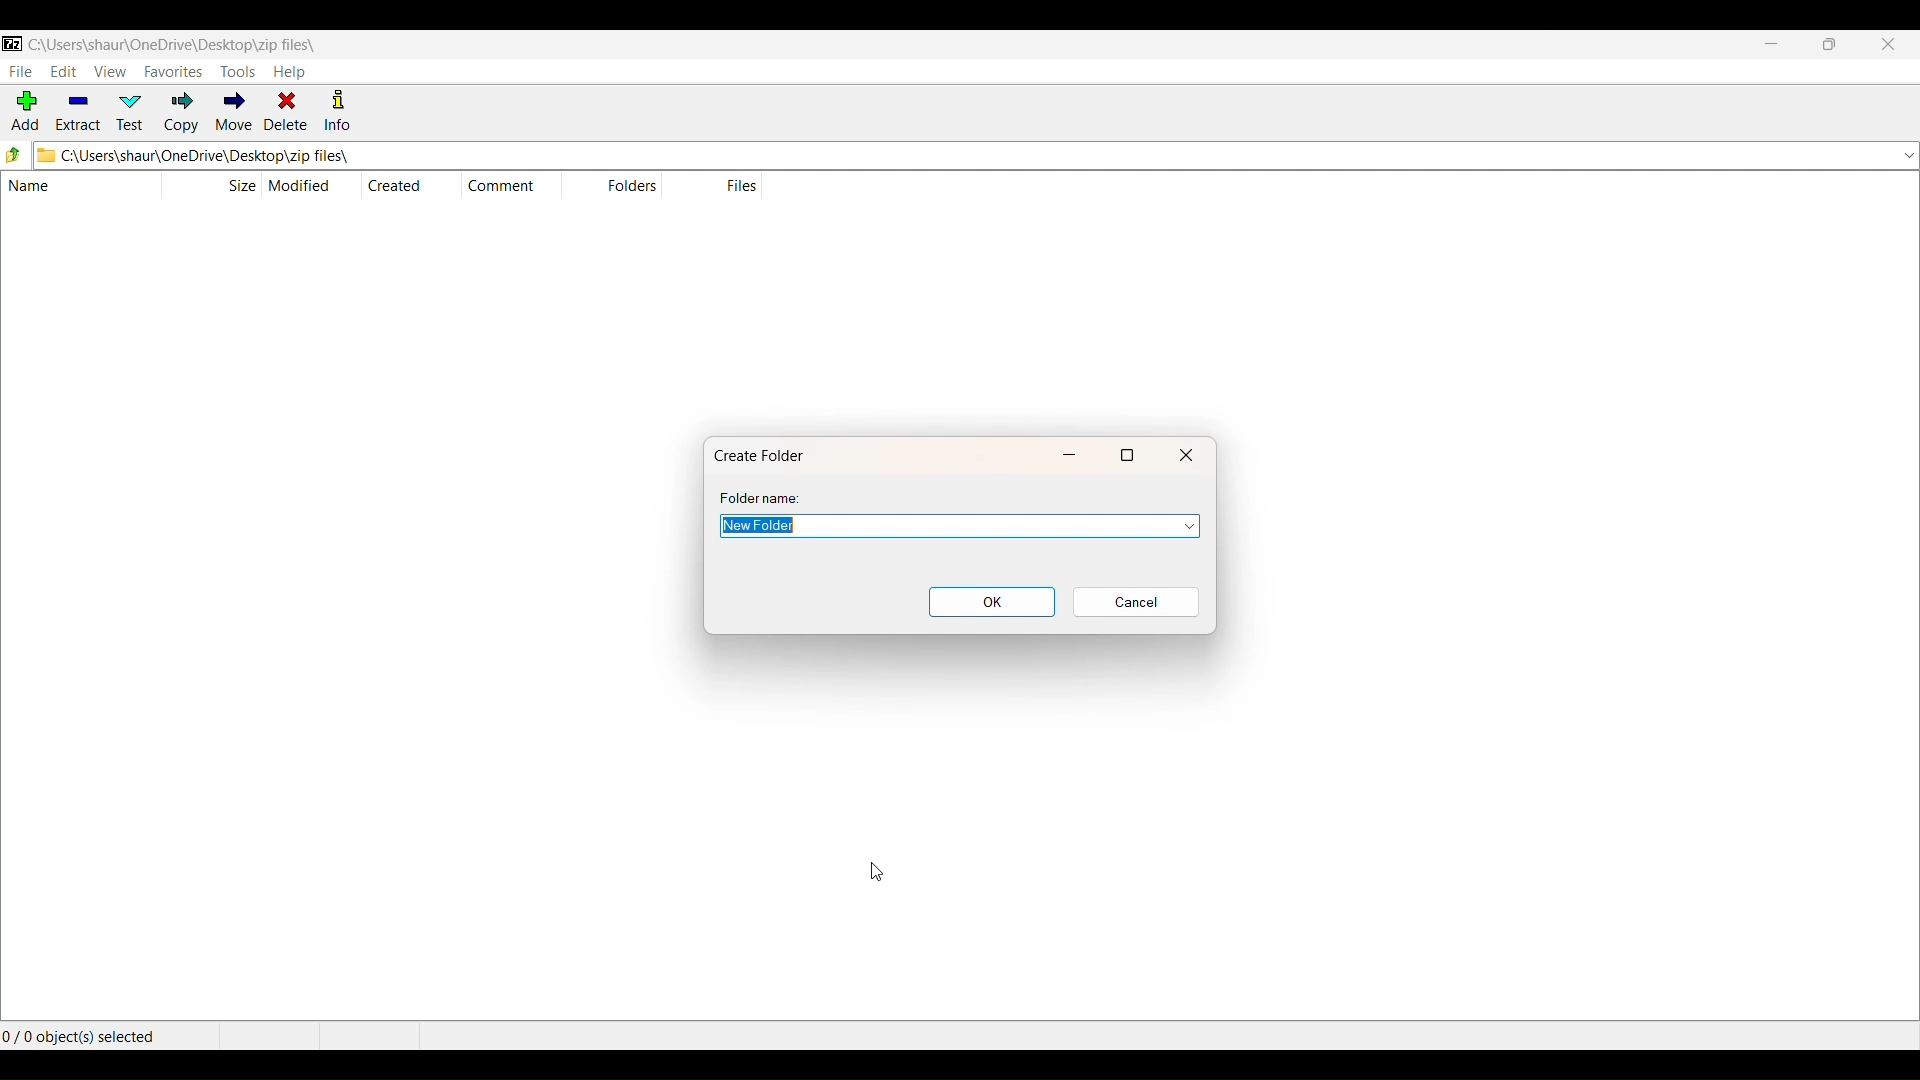 Image resolution: width=1920 pixels, height=1080 pixels. I want to click on MAXIMIZE, so click(1829, 46).